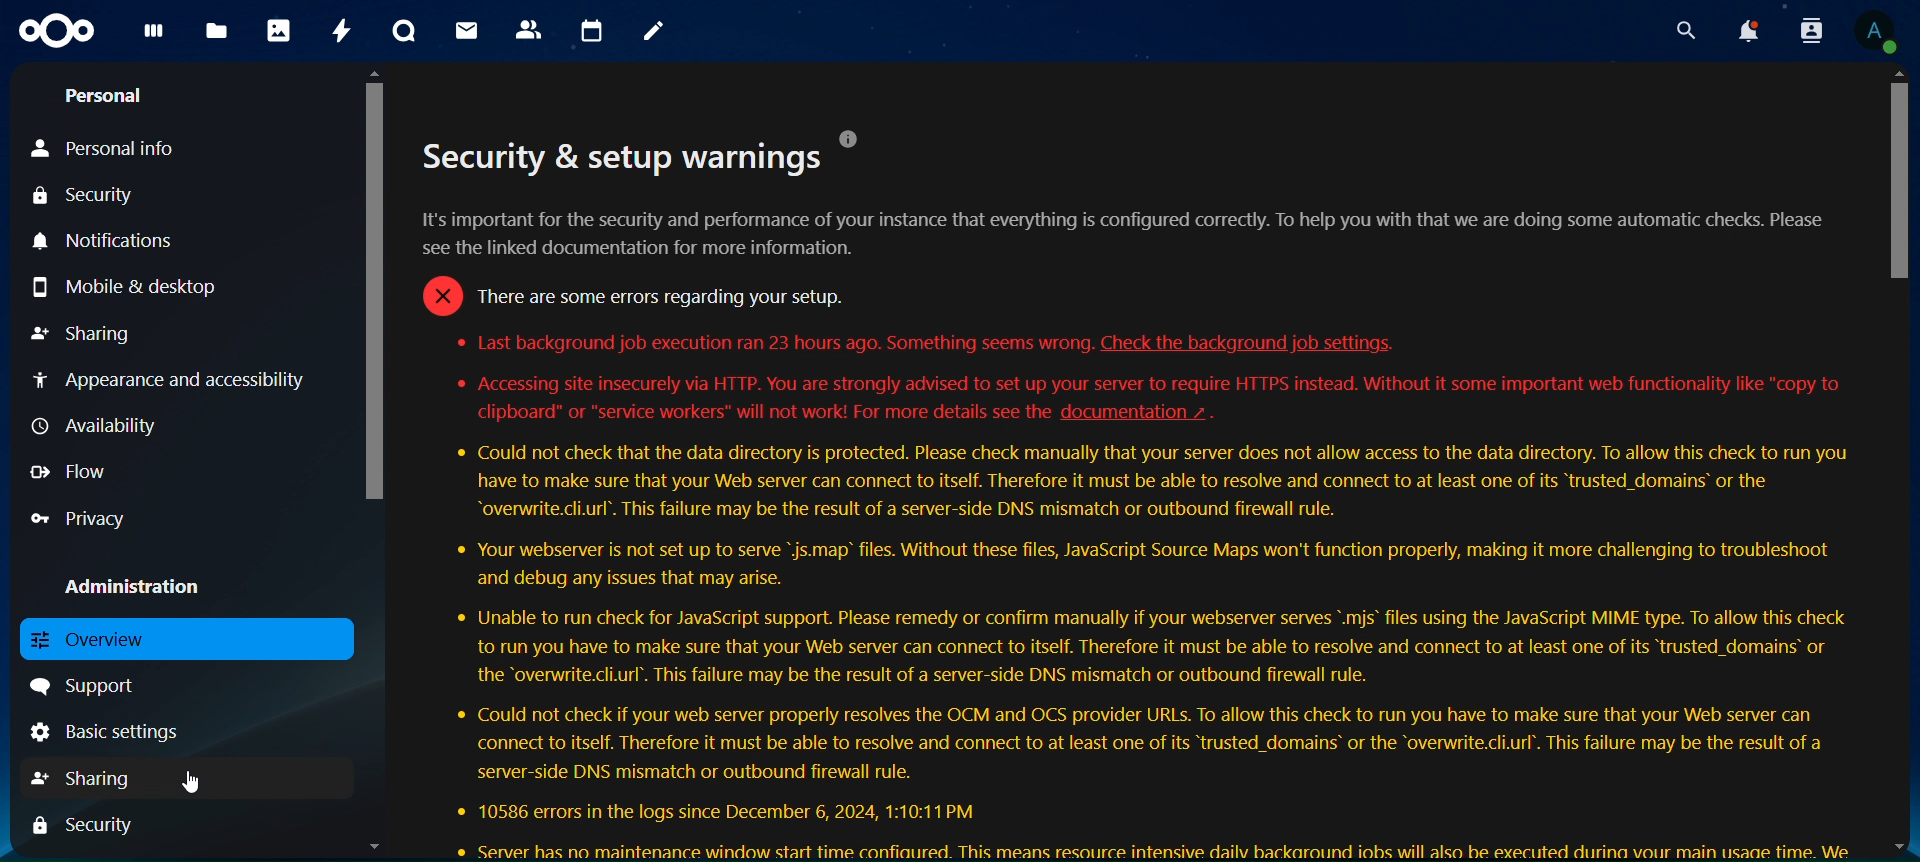 This screenshot has height=862, width=1920. I want to click on appearance and accessibility, so click(171, 381).